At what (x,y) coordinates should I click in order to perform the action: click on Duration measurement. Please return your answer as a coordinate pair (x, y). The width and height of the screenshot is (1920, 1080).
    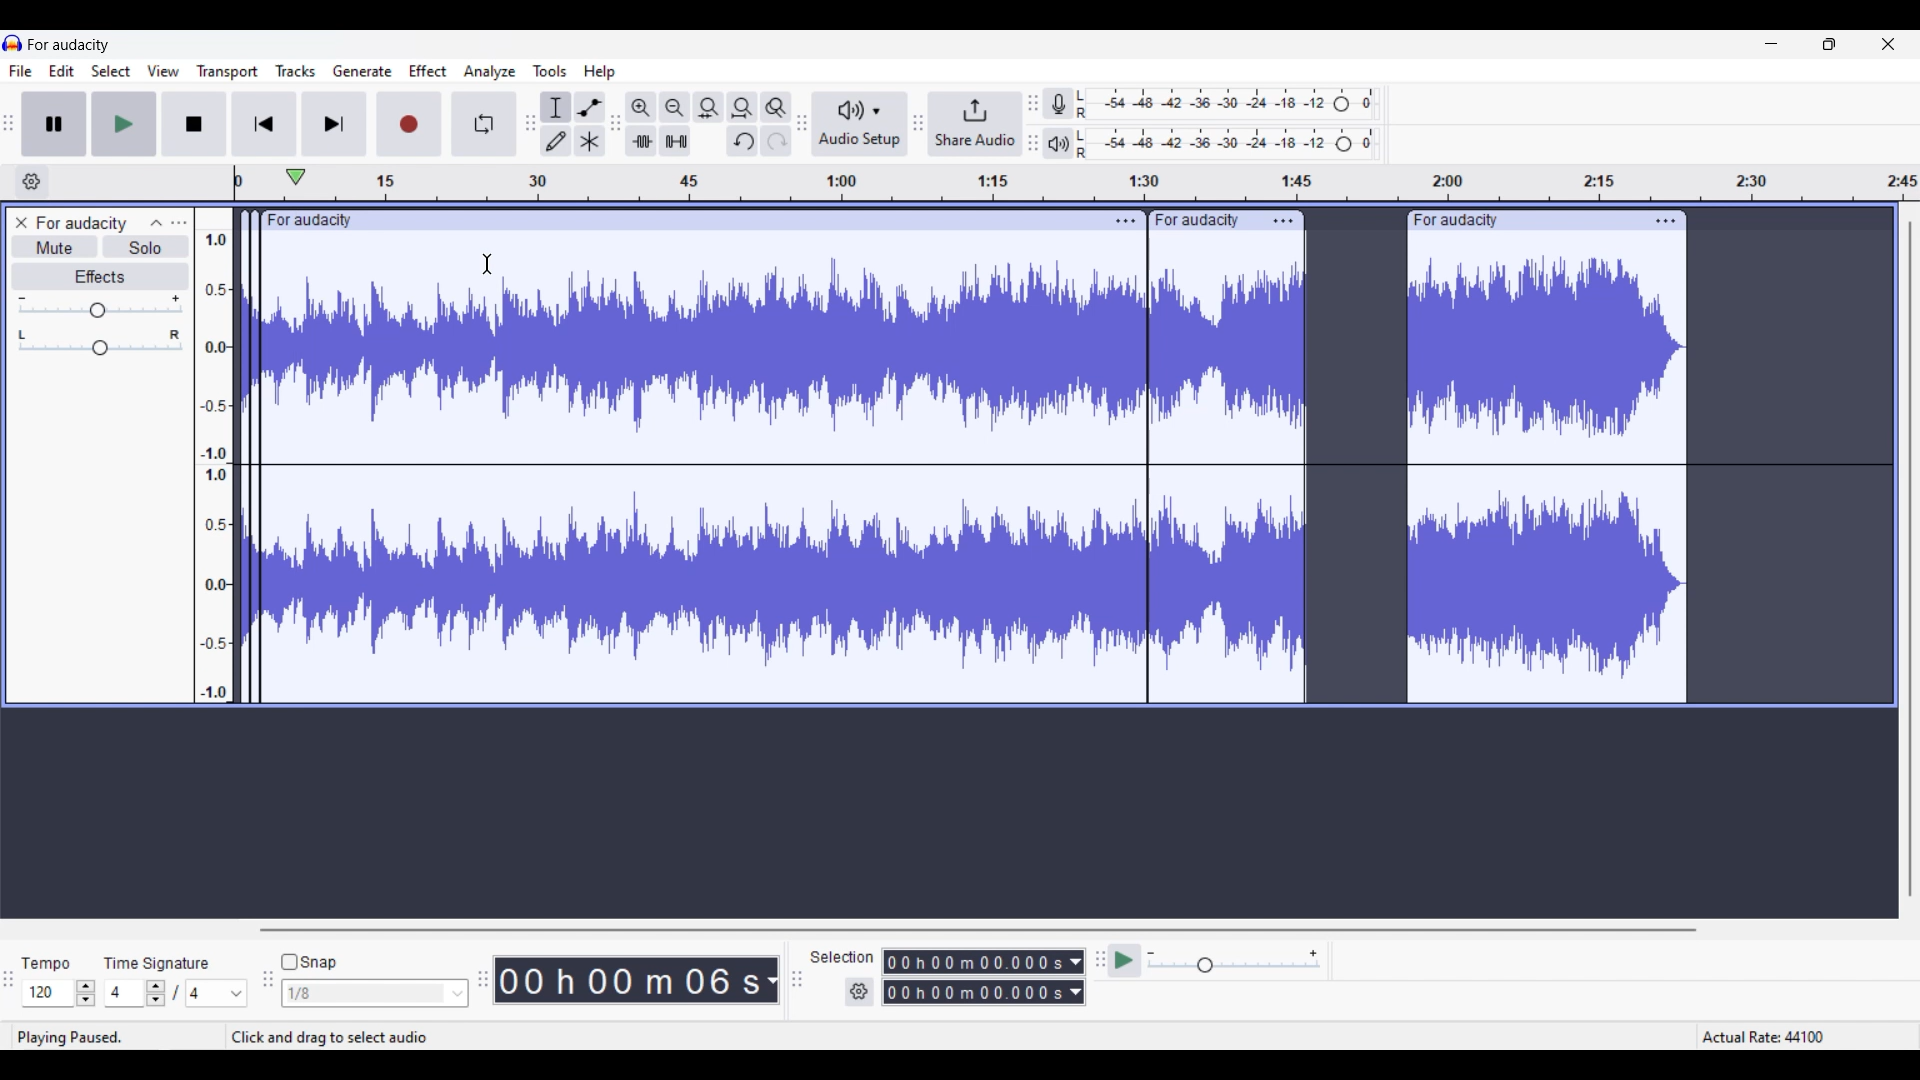
    Looking at the image, I should click on (1078, 977).